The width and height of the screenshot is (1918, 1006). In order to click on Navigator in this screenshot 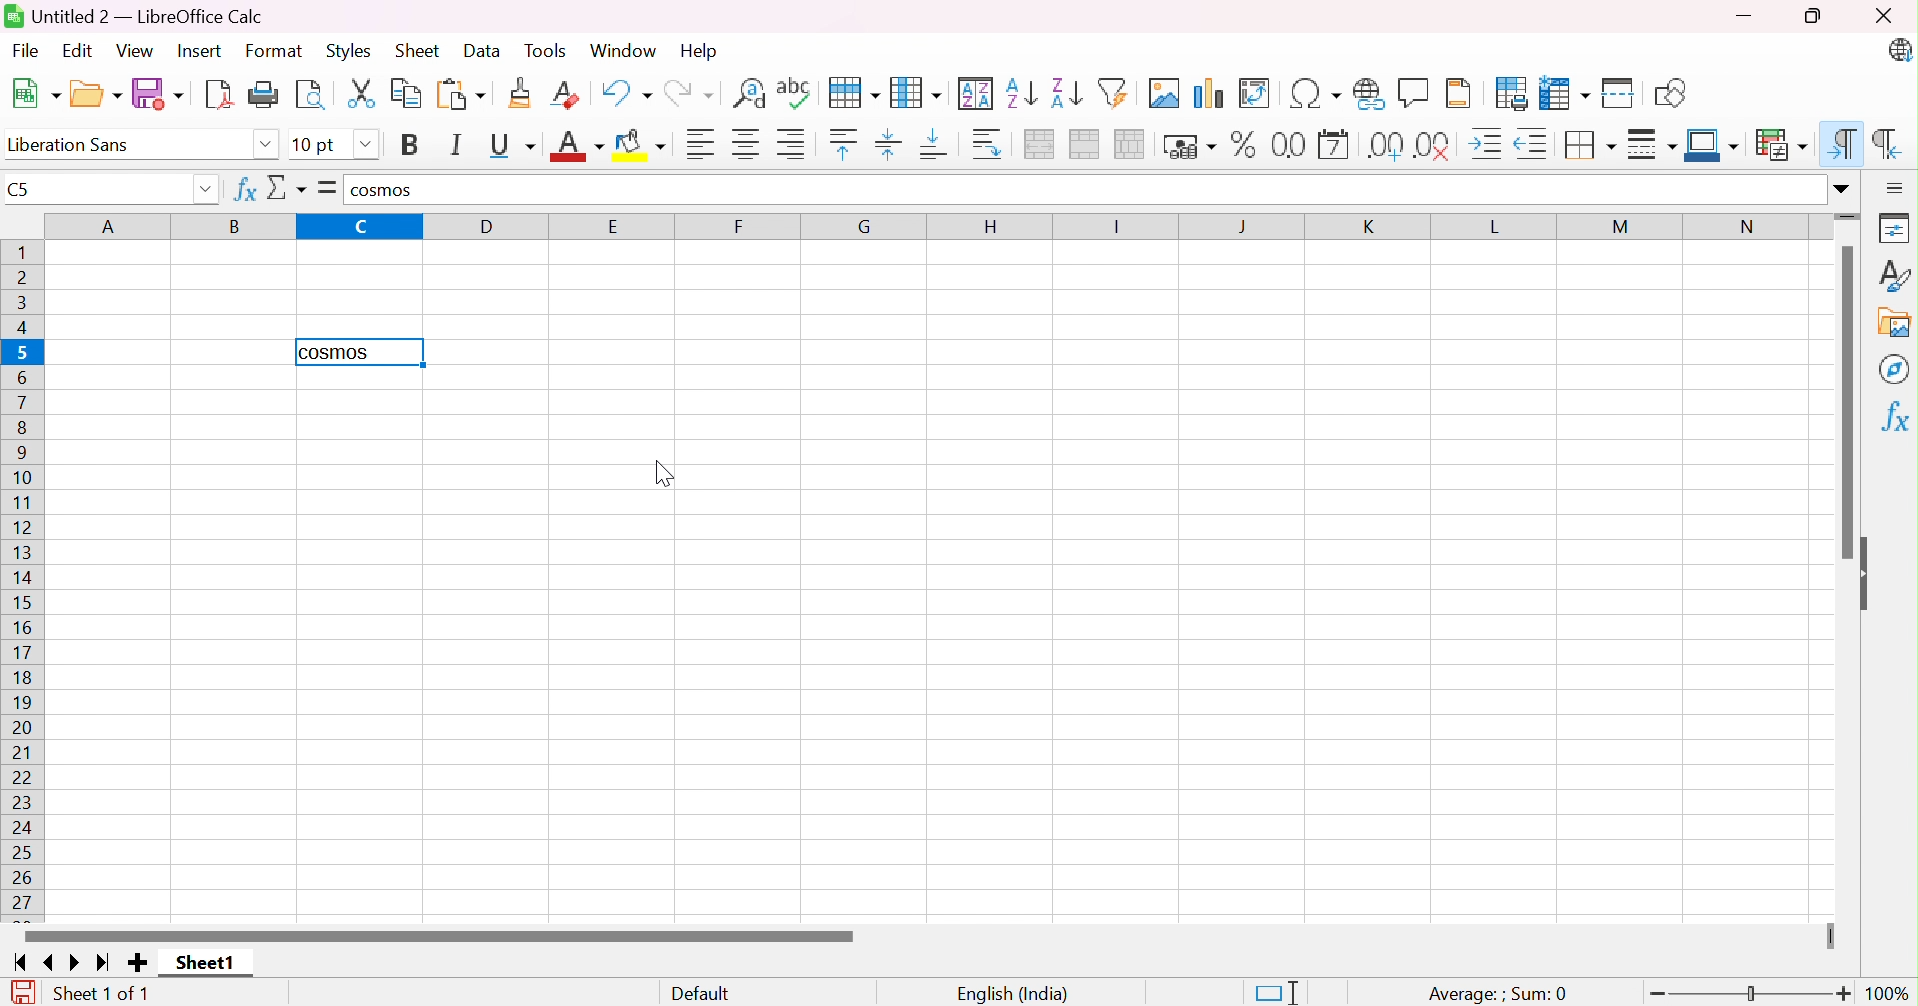, I will do `click(1898, 366)`.